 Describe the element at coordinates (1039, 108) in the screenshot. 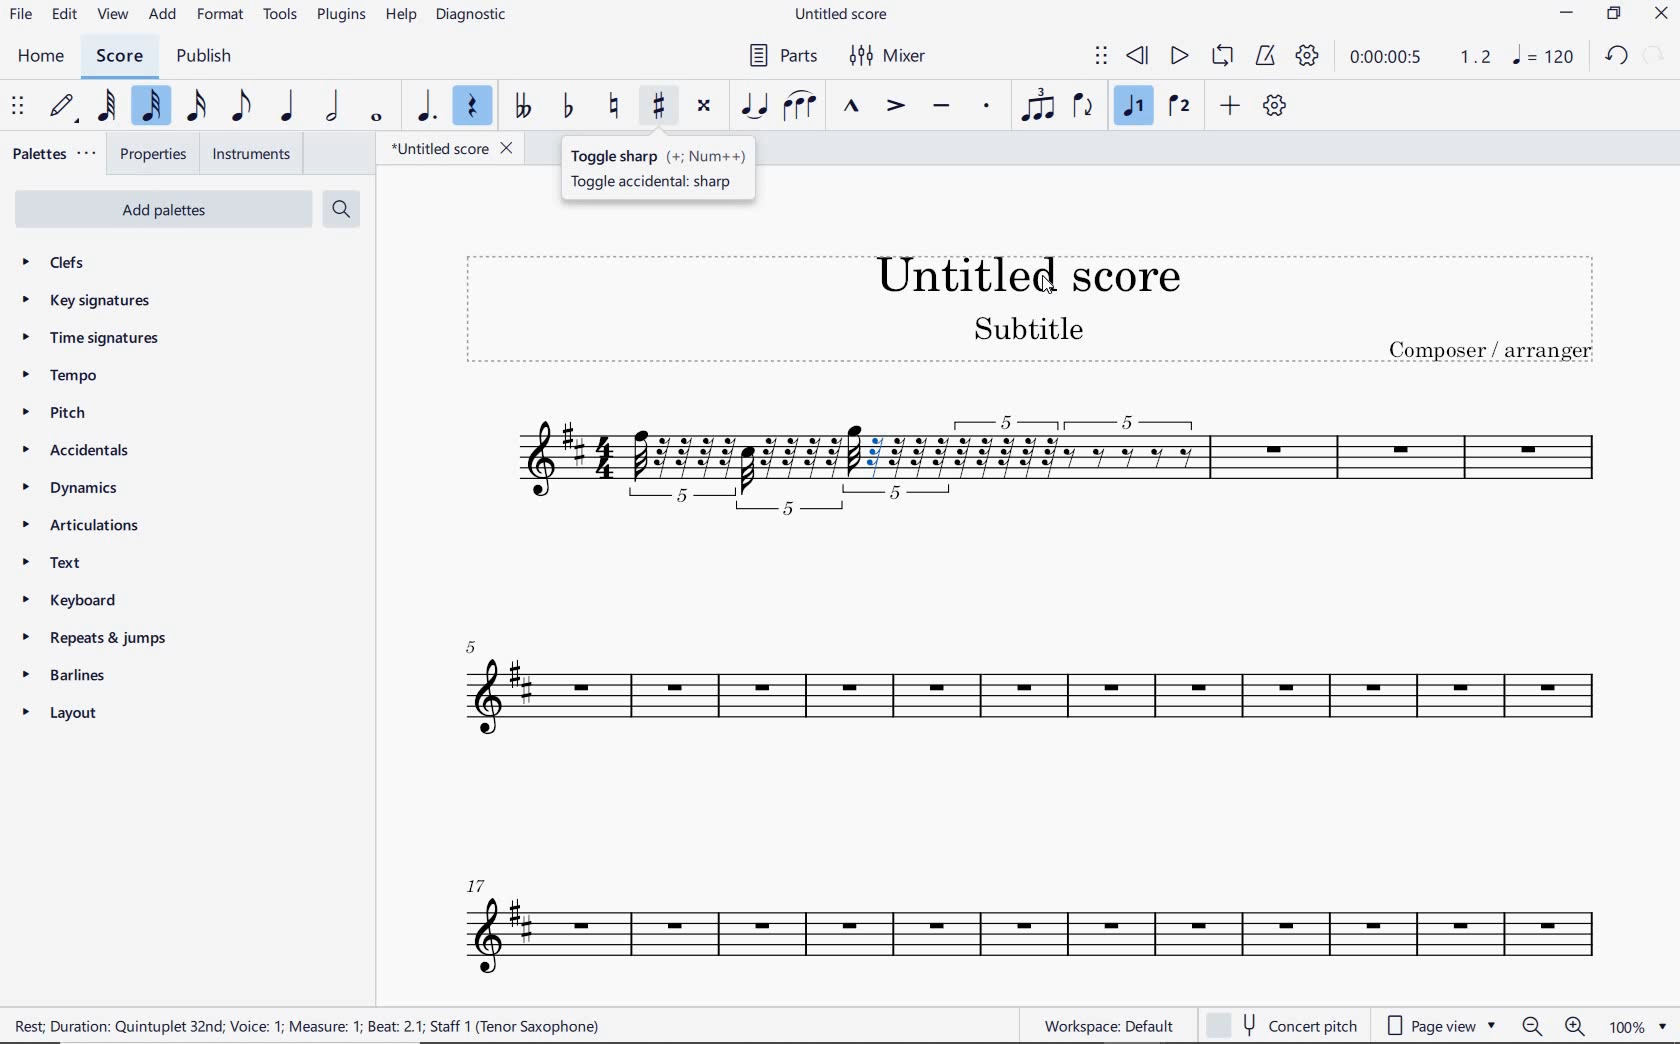

I see `Tuplet` at that location.